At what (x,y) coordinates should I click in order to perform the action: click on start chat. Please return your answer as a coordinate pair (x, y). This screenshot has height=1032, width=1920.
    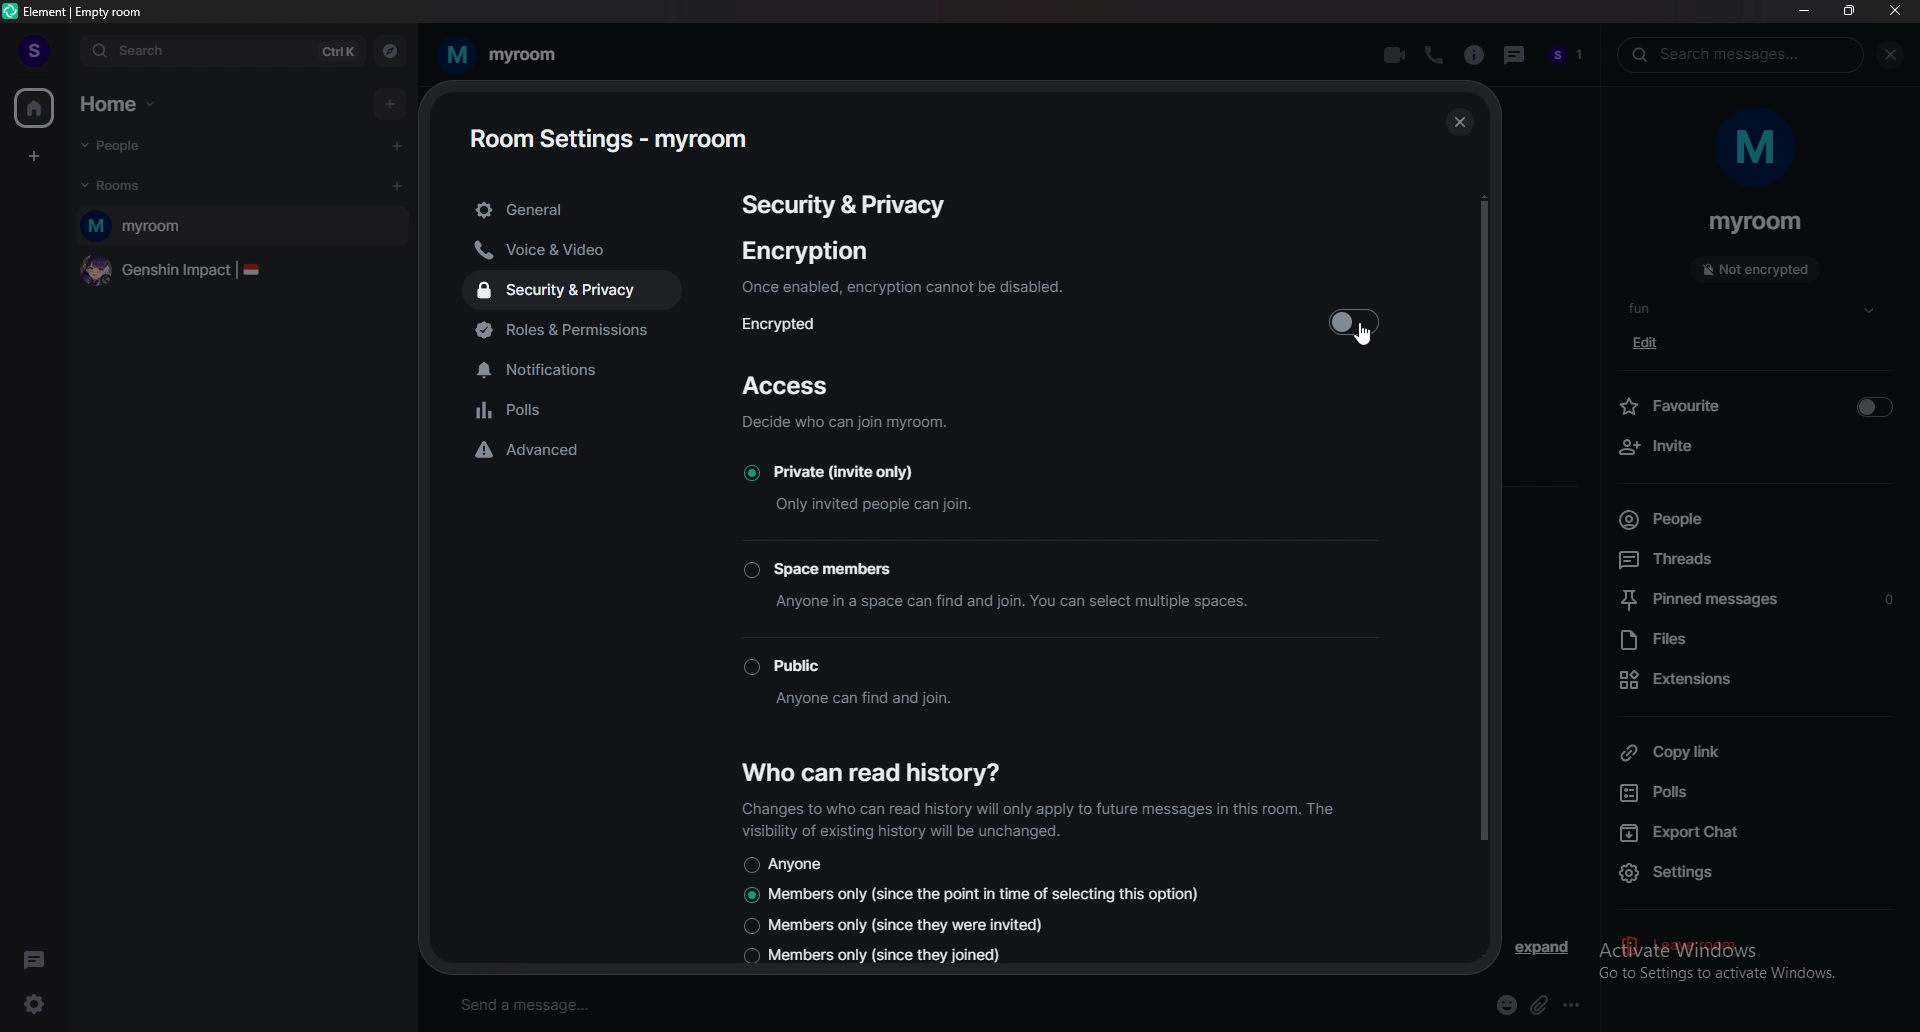
    Looking at the image, I should click on (399, 147).